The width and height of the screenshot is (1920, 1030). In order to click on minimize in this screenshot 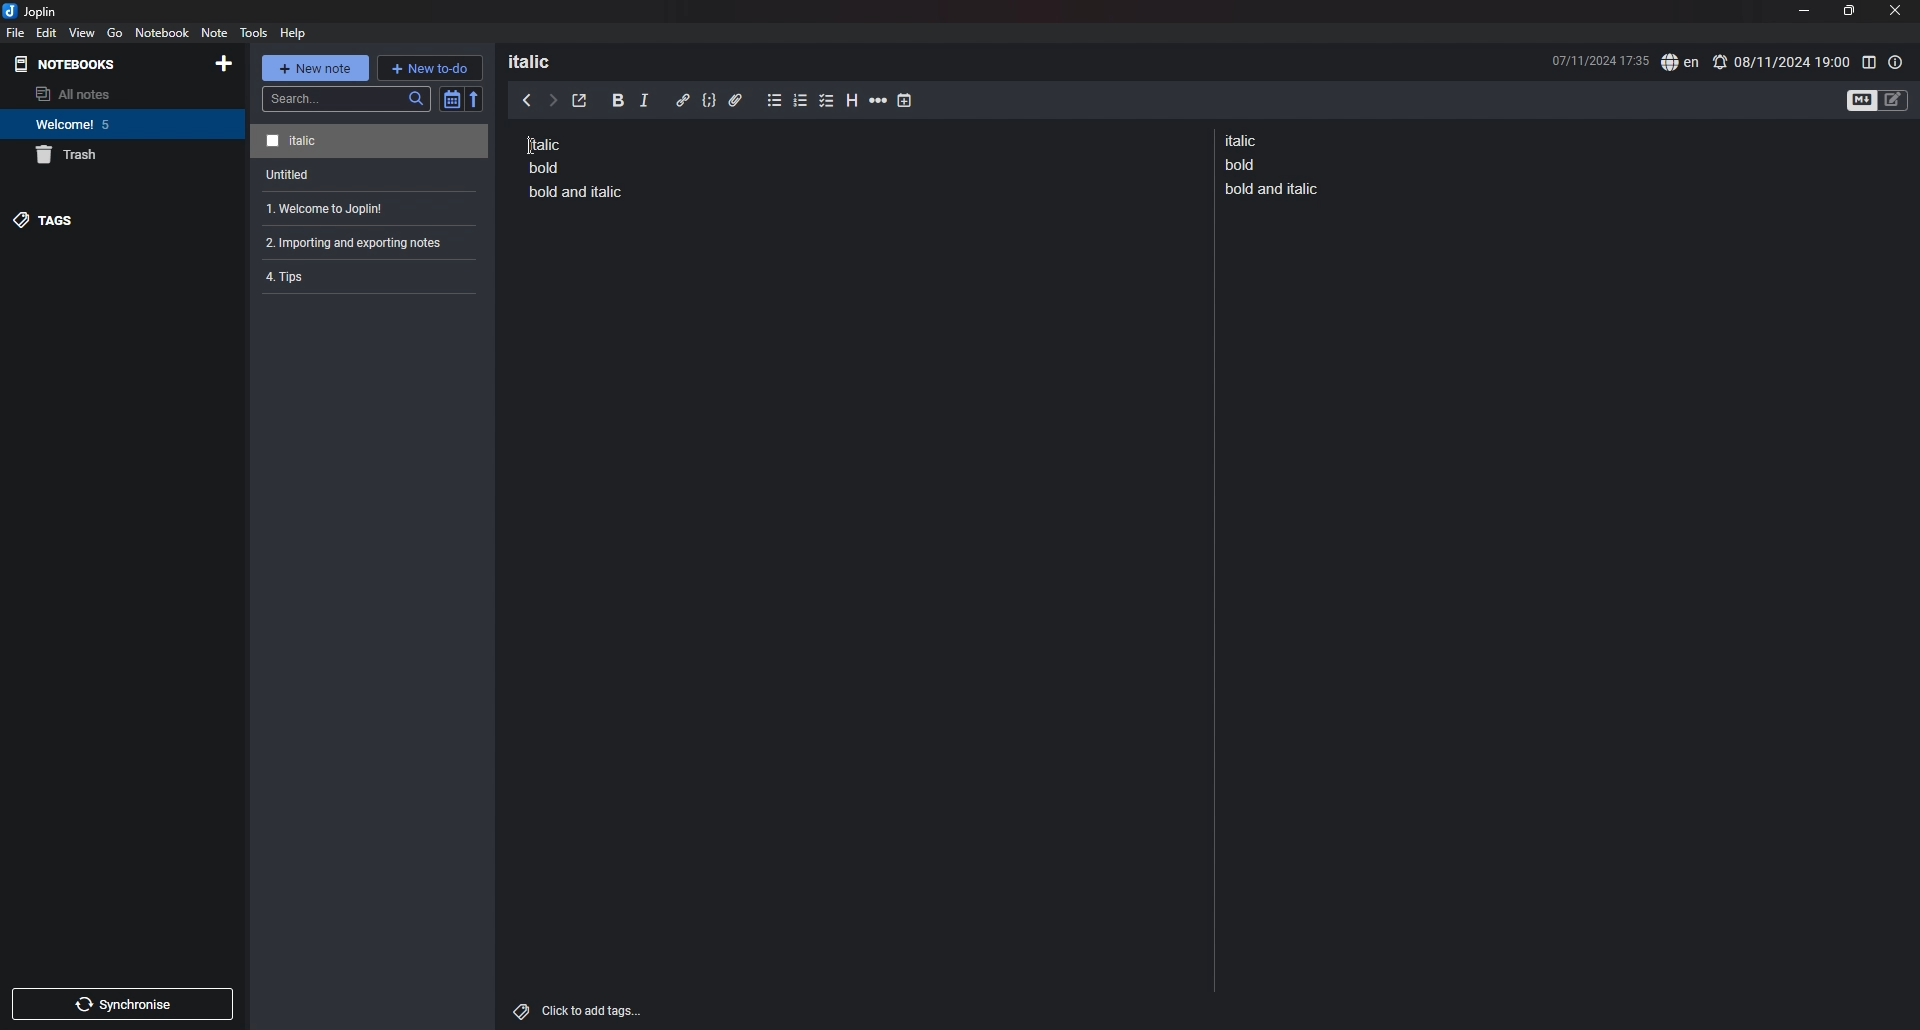, I will do `click(1803, 10)`.